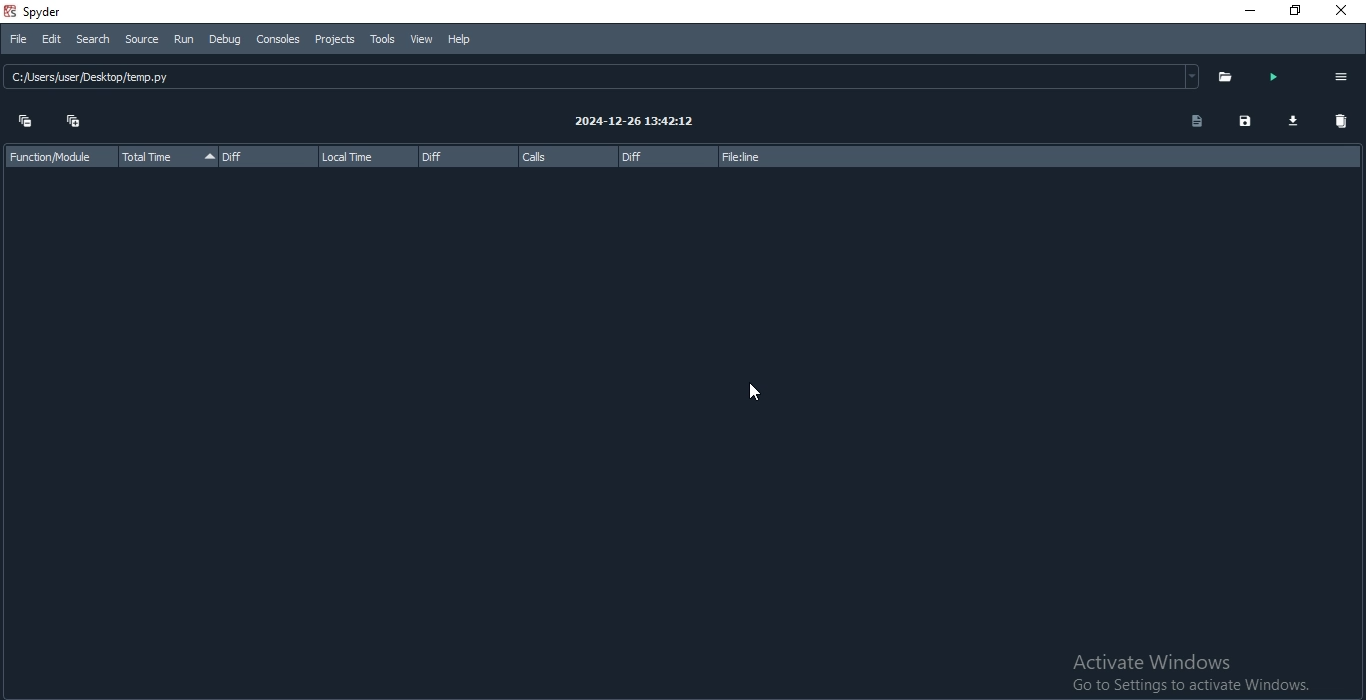 The image size is (1366, 700). Describe the element at coordinates (1243, 12) in the screenshot. I see `Minimise` at that location.